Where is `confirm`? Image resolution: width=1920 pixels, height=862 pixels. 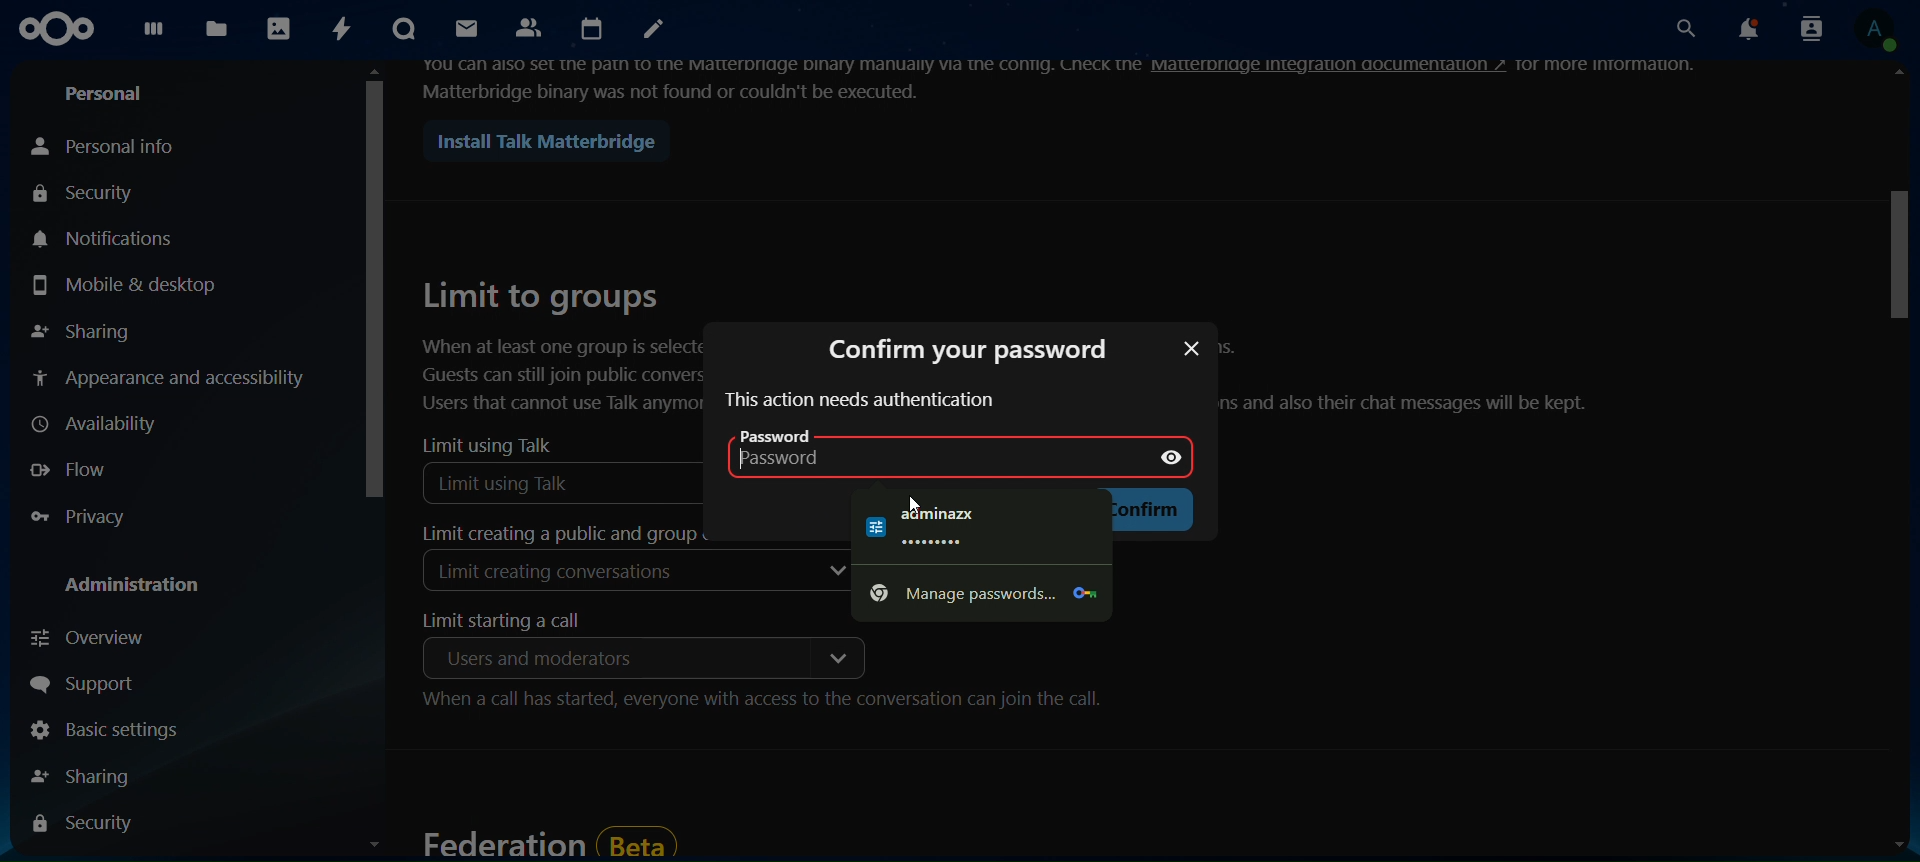
confirm is located at coordinates (1147, 511).